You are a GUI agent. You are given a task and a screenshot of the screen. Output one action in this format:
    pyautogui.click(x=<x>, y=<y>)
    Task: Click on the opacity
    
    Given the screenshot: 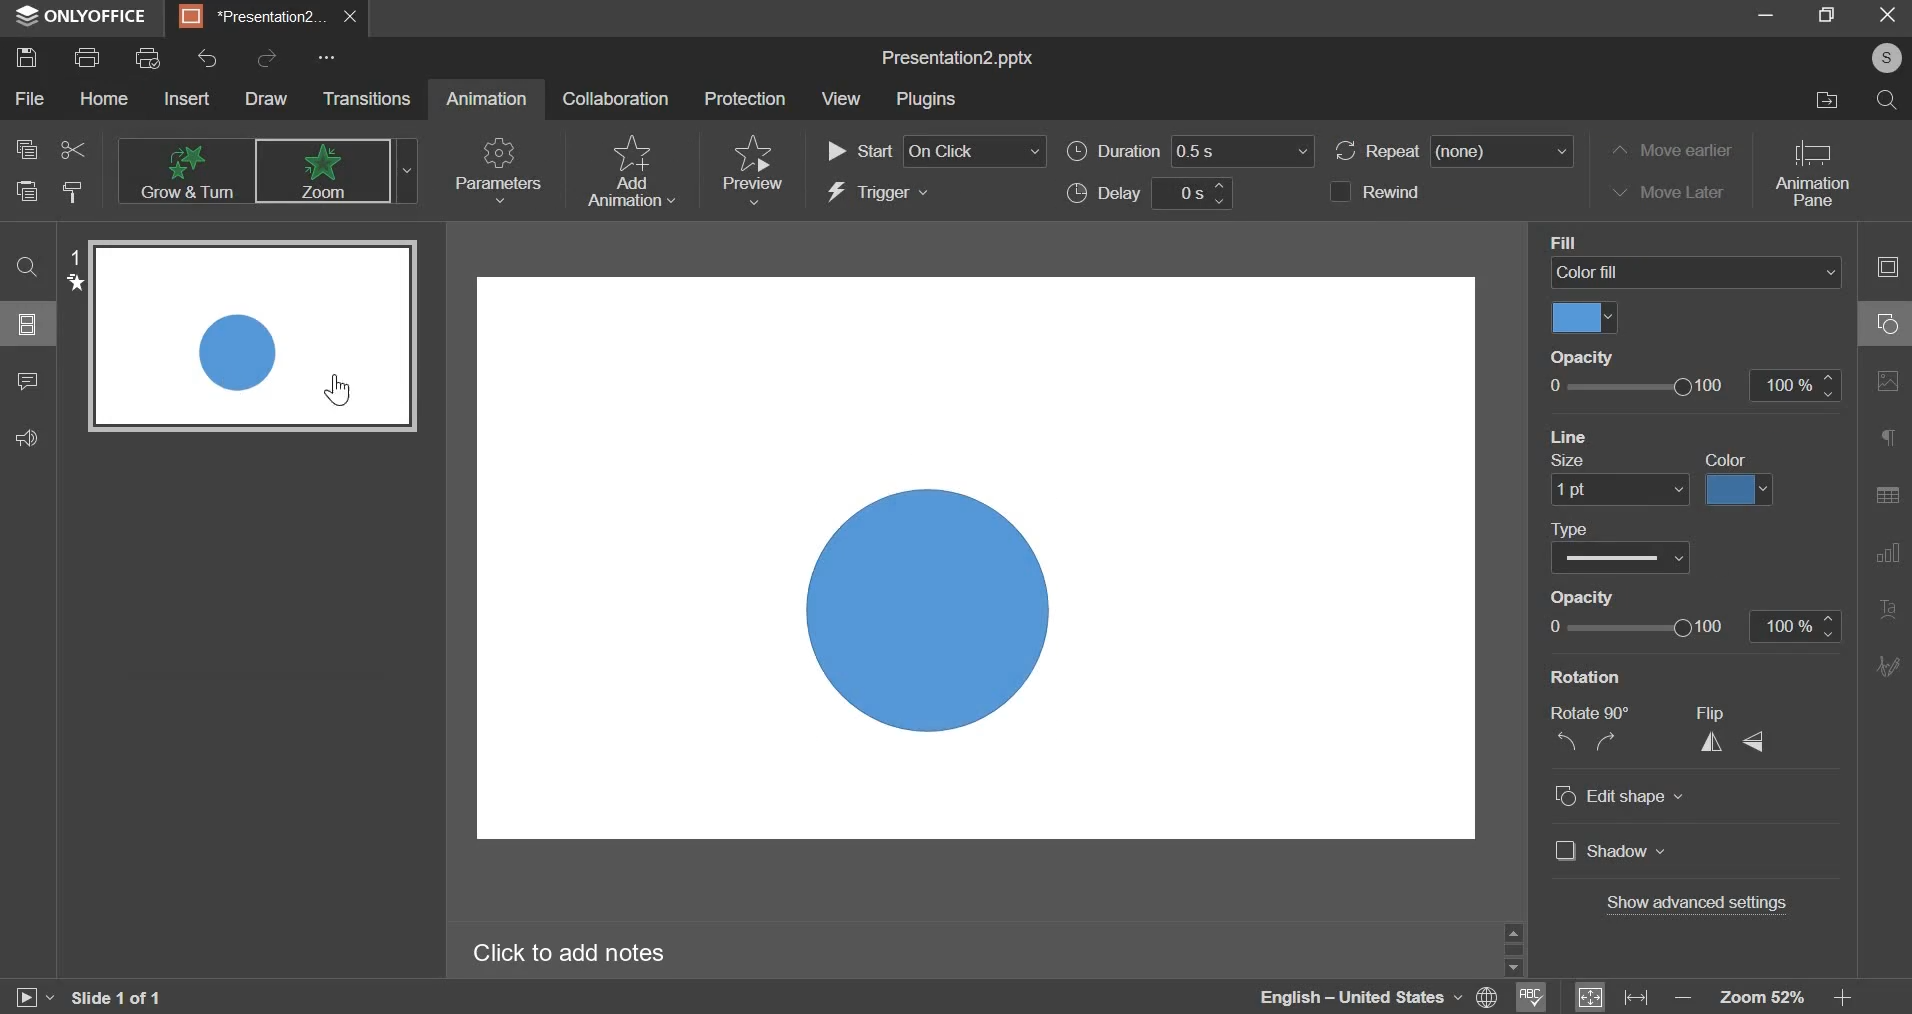 What is the action you would take?
    pyautogui.click(x=1696, y=385)
    